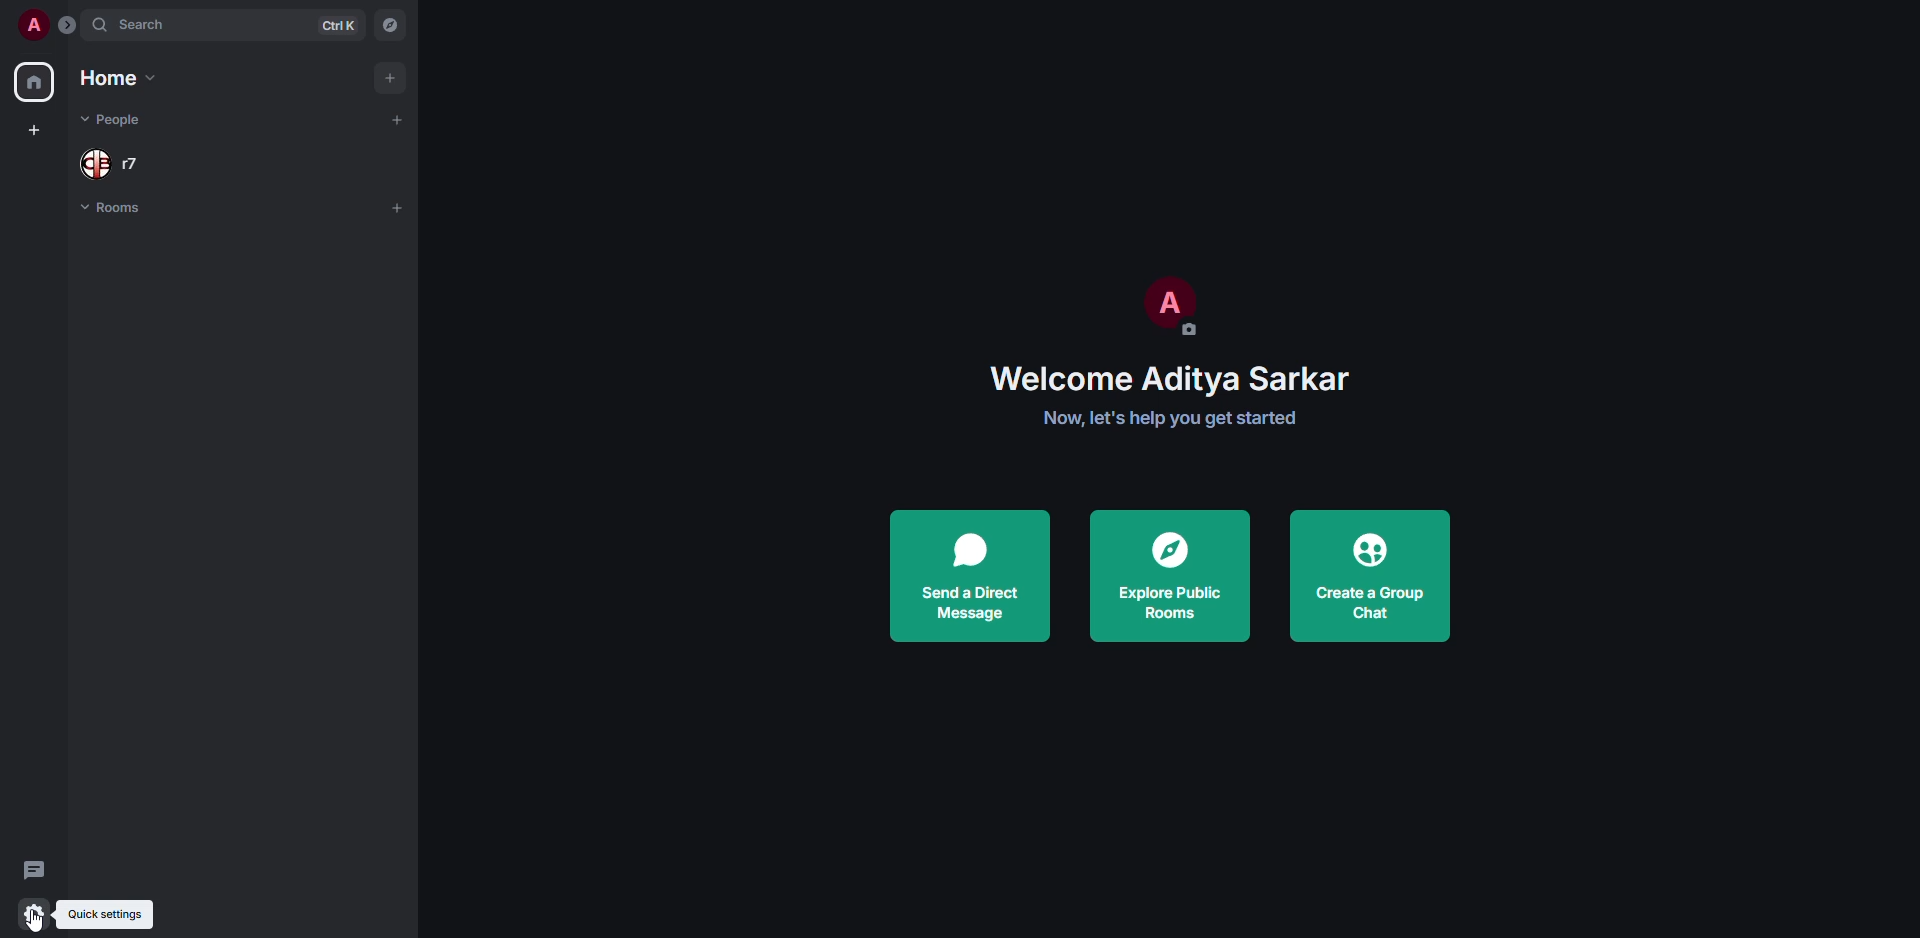 The image size is (1920, 938). What do you see at coordinates (1160, 379) in the screenshot?
I see `Welcome Aditya Sarkar` at bounding box center [1160, 379].